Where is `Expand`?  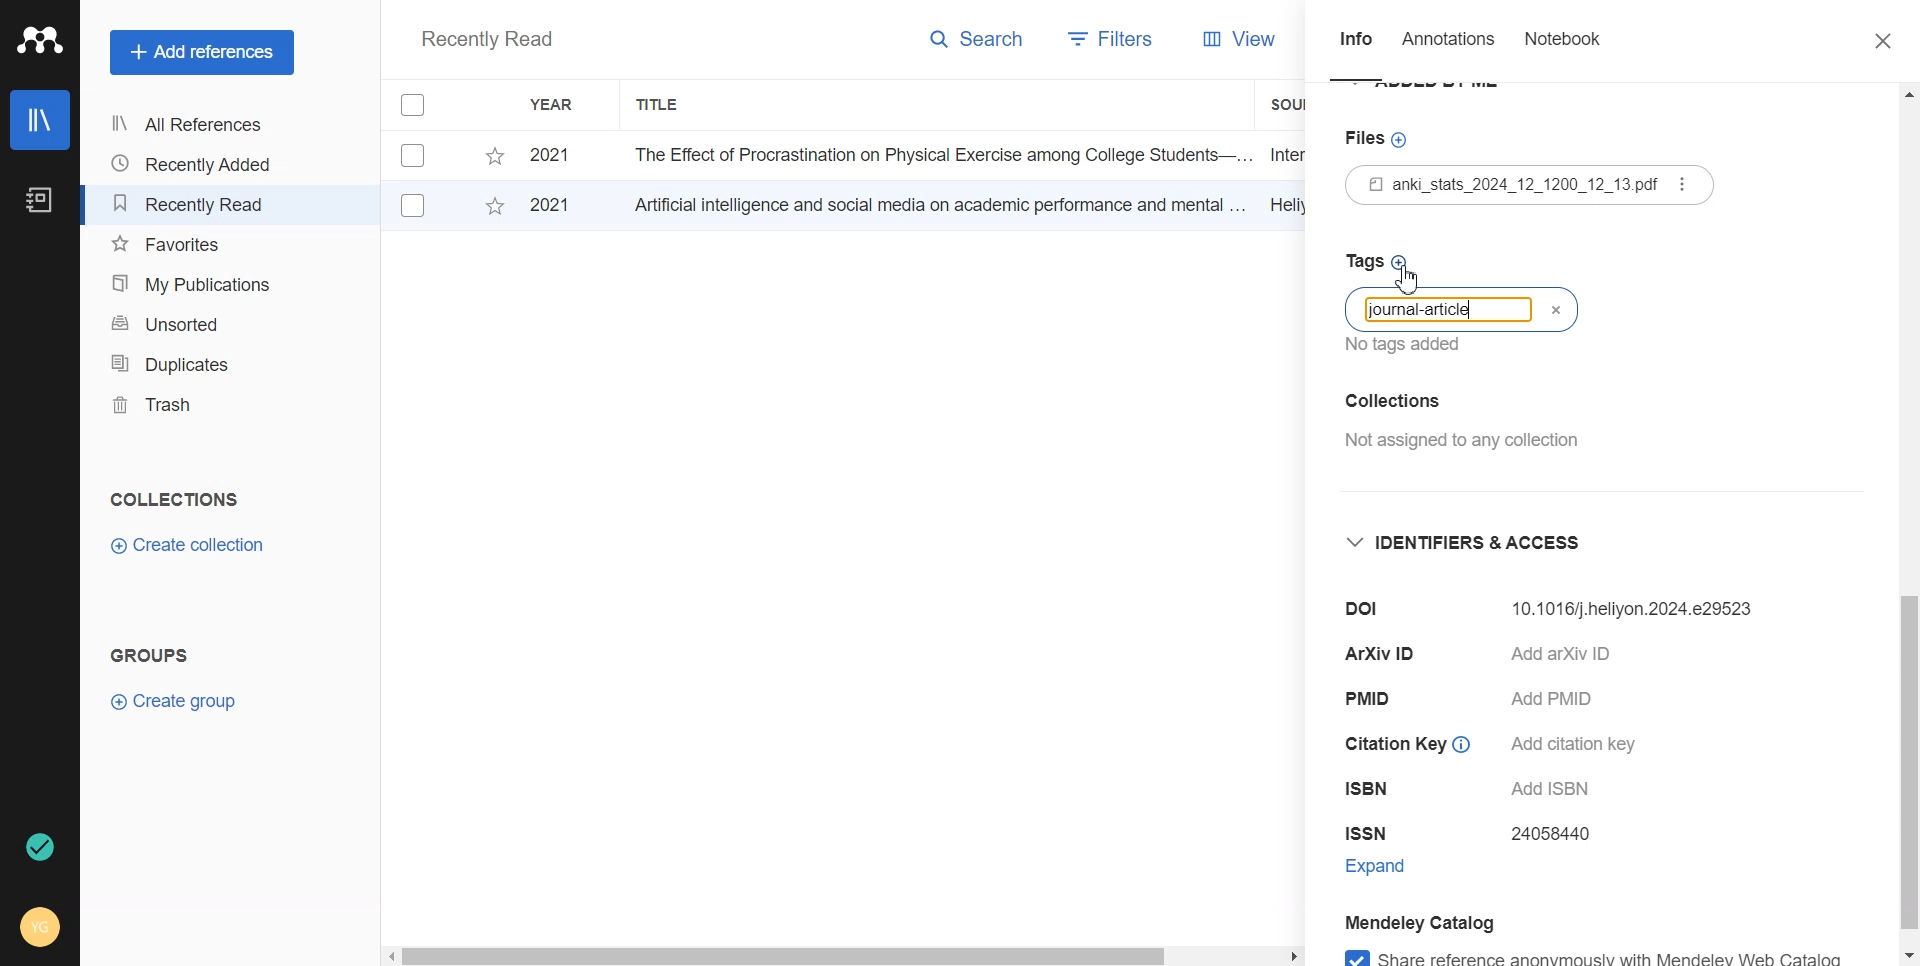 Expand is located at coordinates (1394, 870).